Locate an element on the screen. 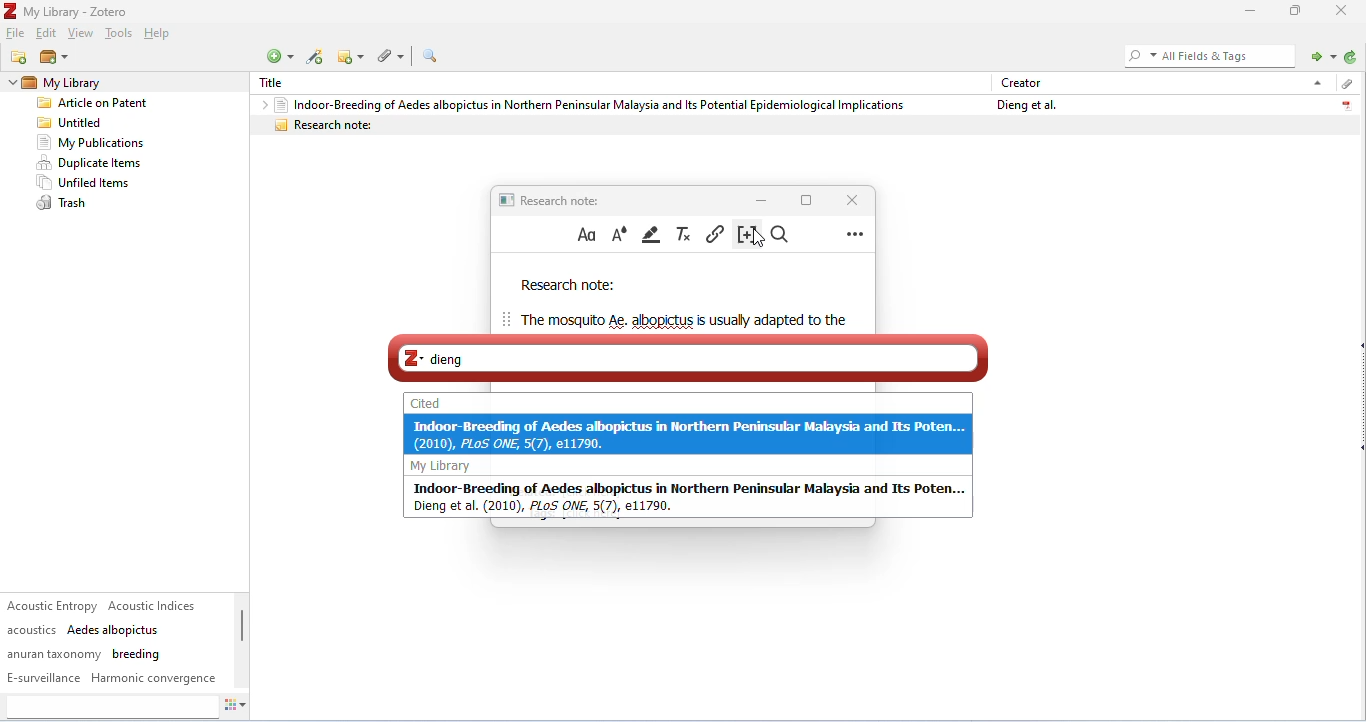  more is located at coordinates (855, 233).